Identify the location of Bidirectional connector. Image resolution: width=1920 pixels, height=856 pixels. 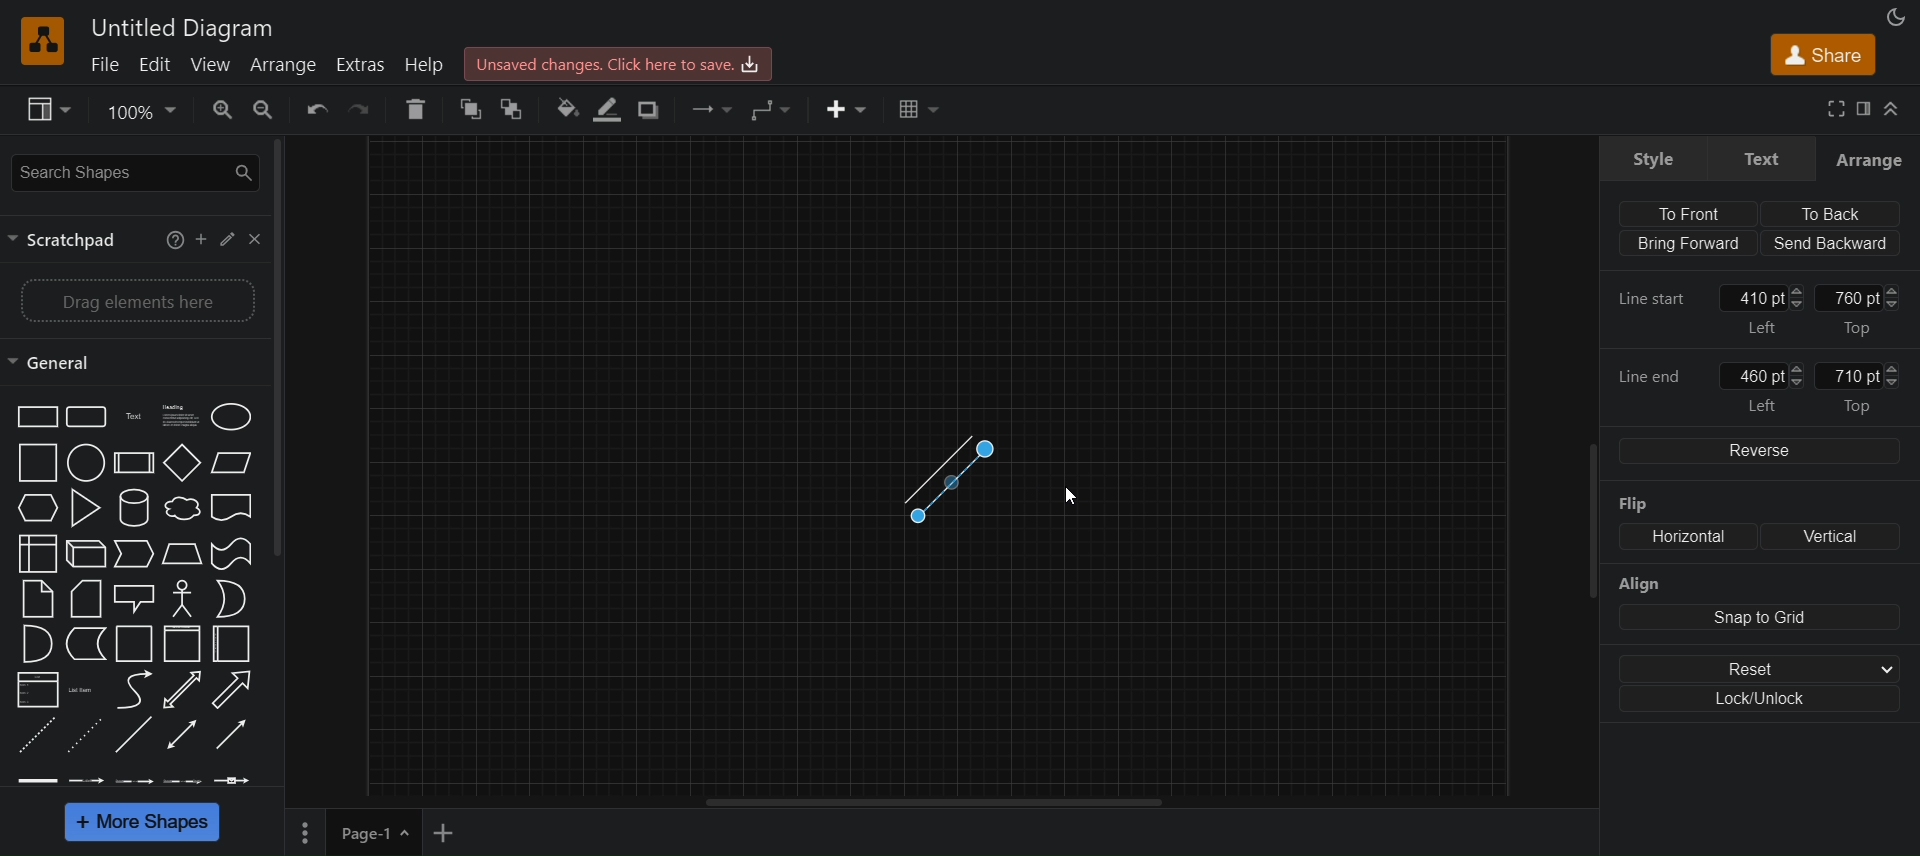
(184, 734).